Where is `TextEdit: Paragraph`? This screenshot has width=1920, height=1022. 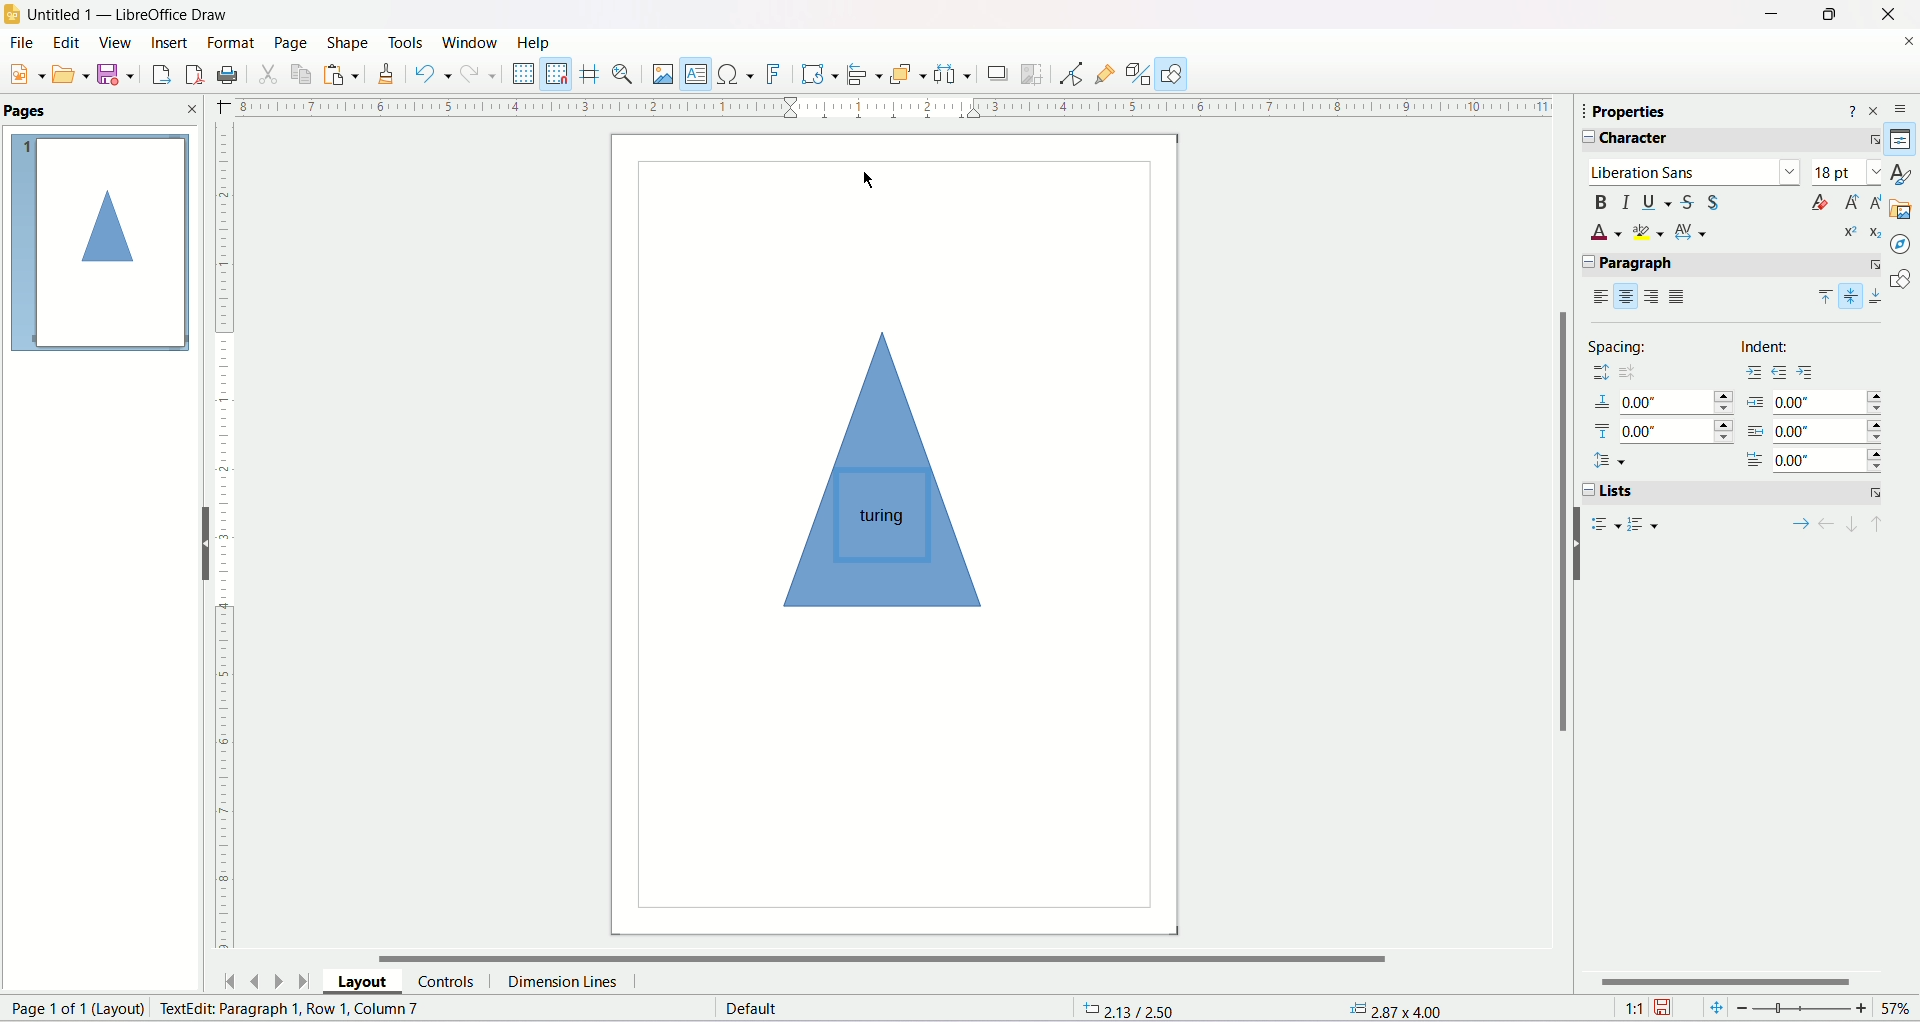 TextEdit: Paragraph is located at coordinates (213, 1010).